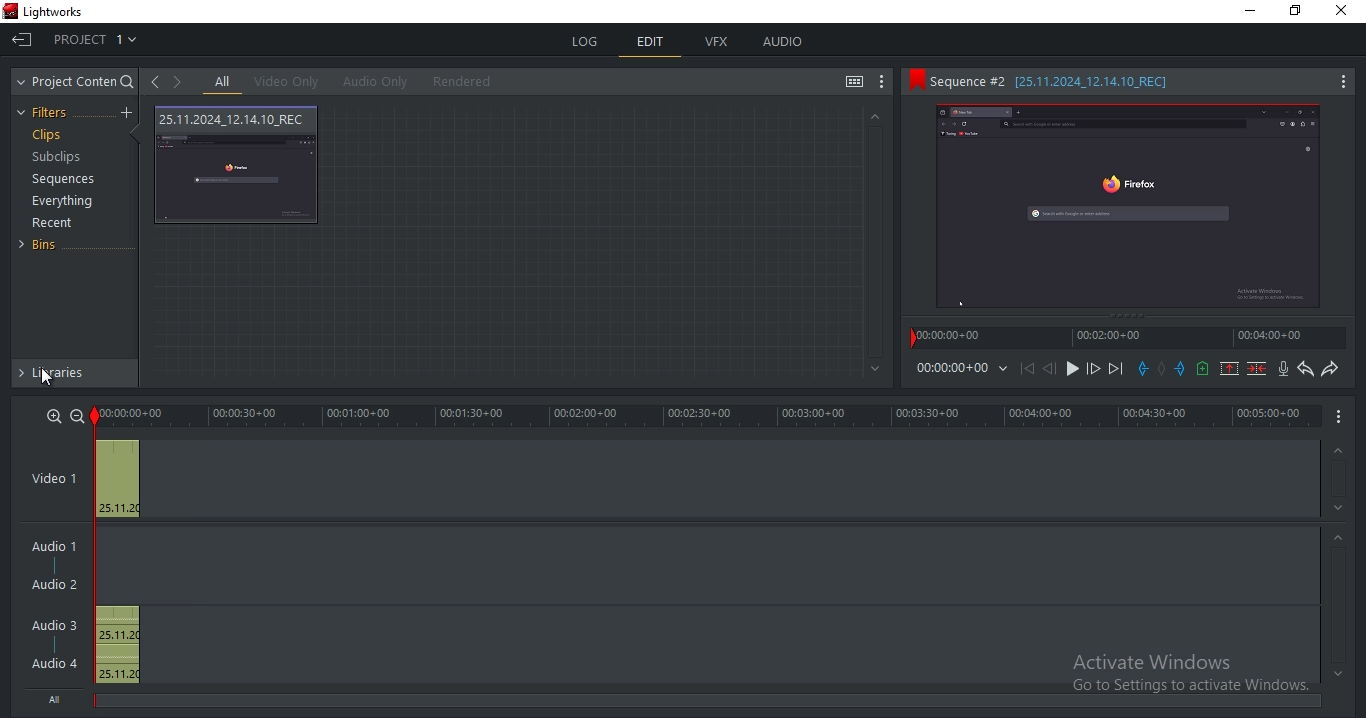 This screenshot has width=1366, height=718. Describe the element at coordinates (1303, 369) in the screenshot. I see `undo` at that location.